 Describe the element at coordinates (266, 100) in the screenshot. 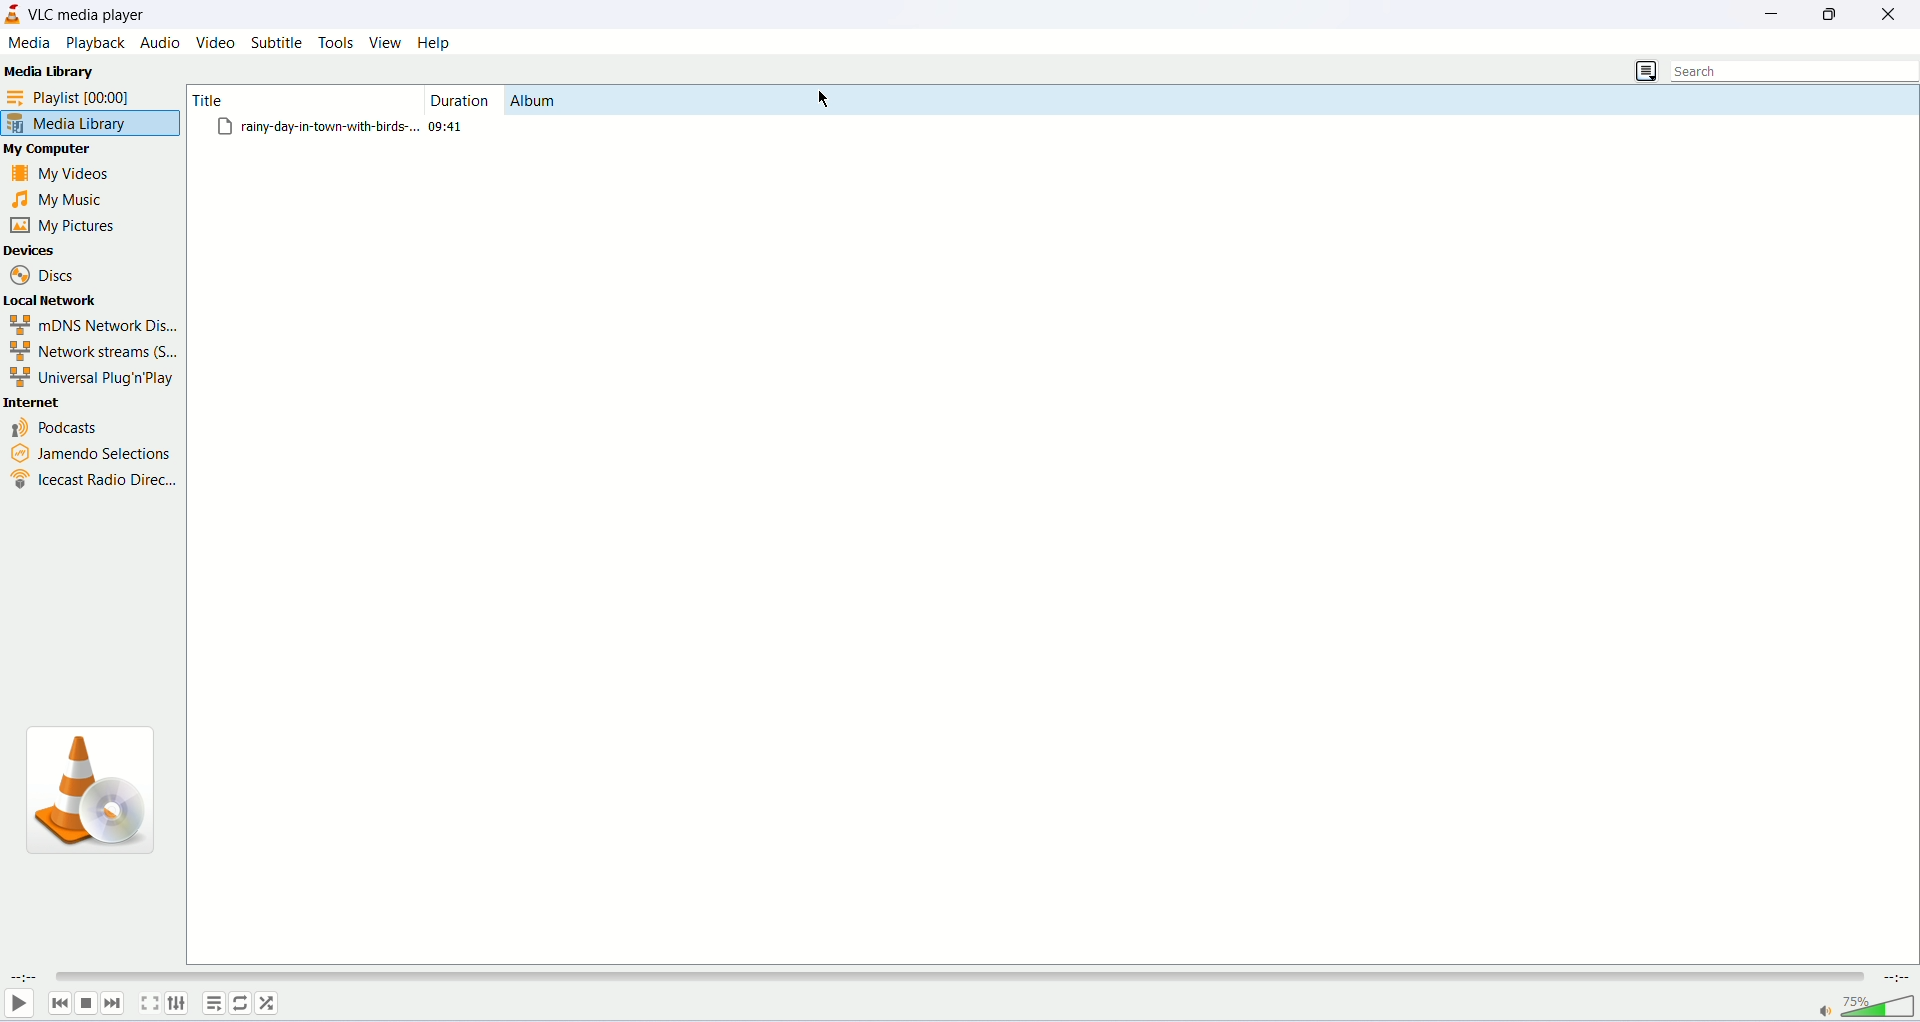

I see `title` at that location.